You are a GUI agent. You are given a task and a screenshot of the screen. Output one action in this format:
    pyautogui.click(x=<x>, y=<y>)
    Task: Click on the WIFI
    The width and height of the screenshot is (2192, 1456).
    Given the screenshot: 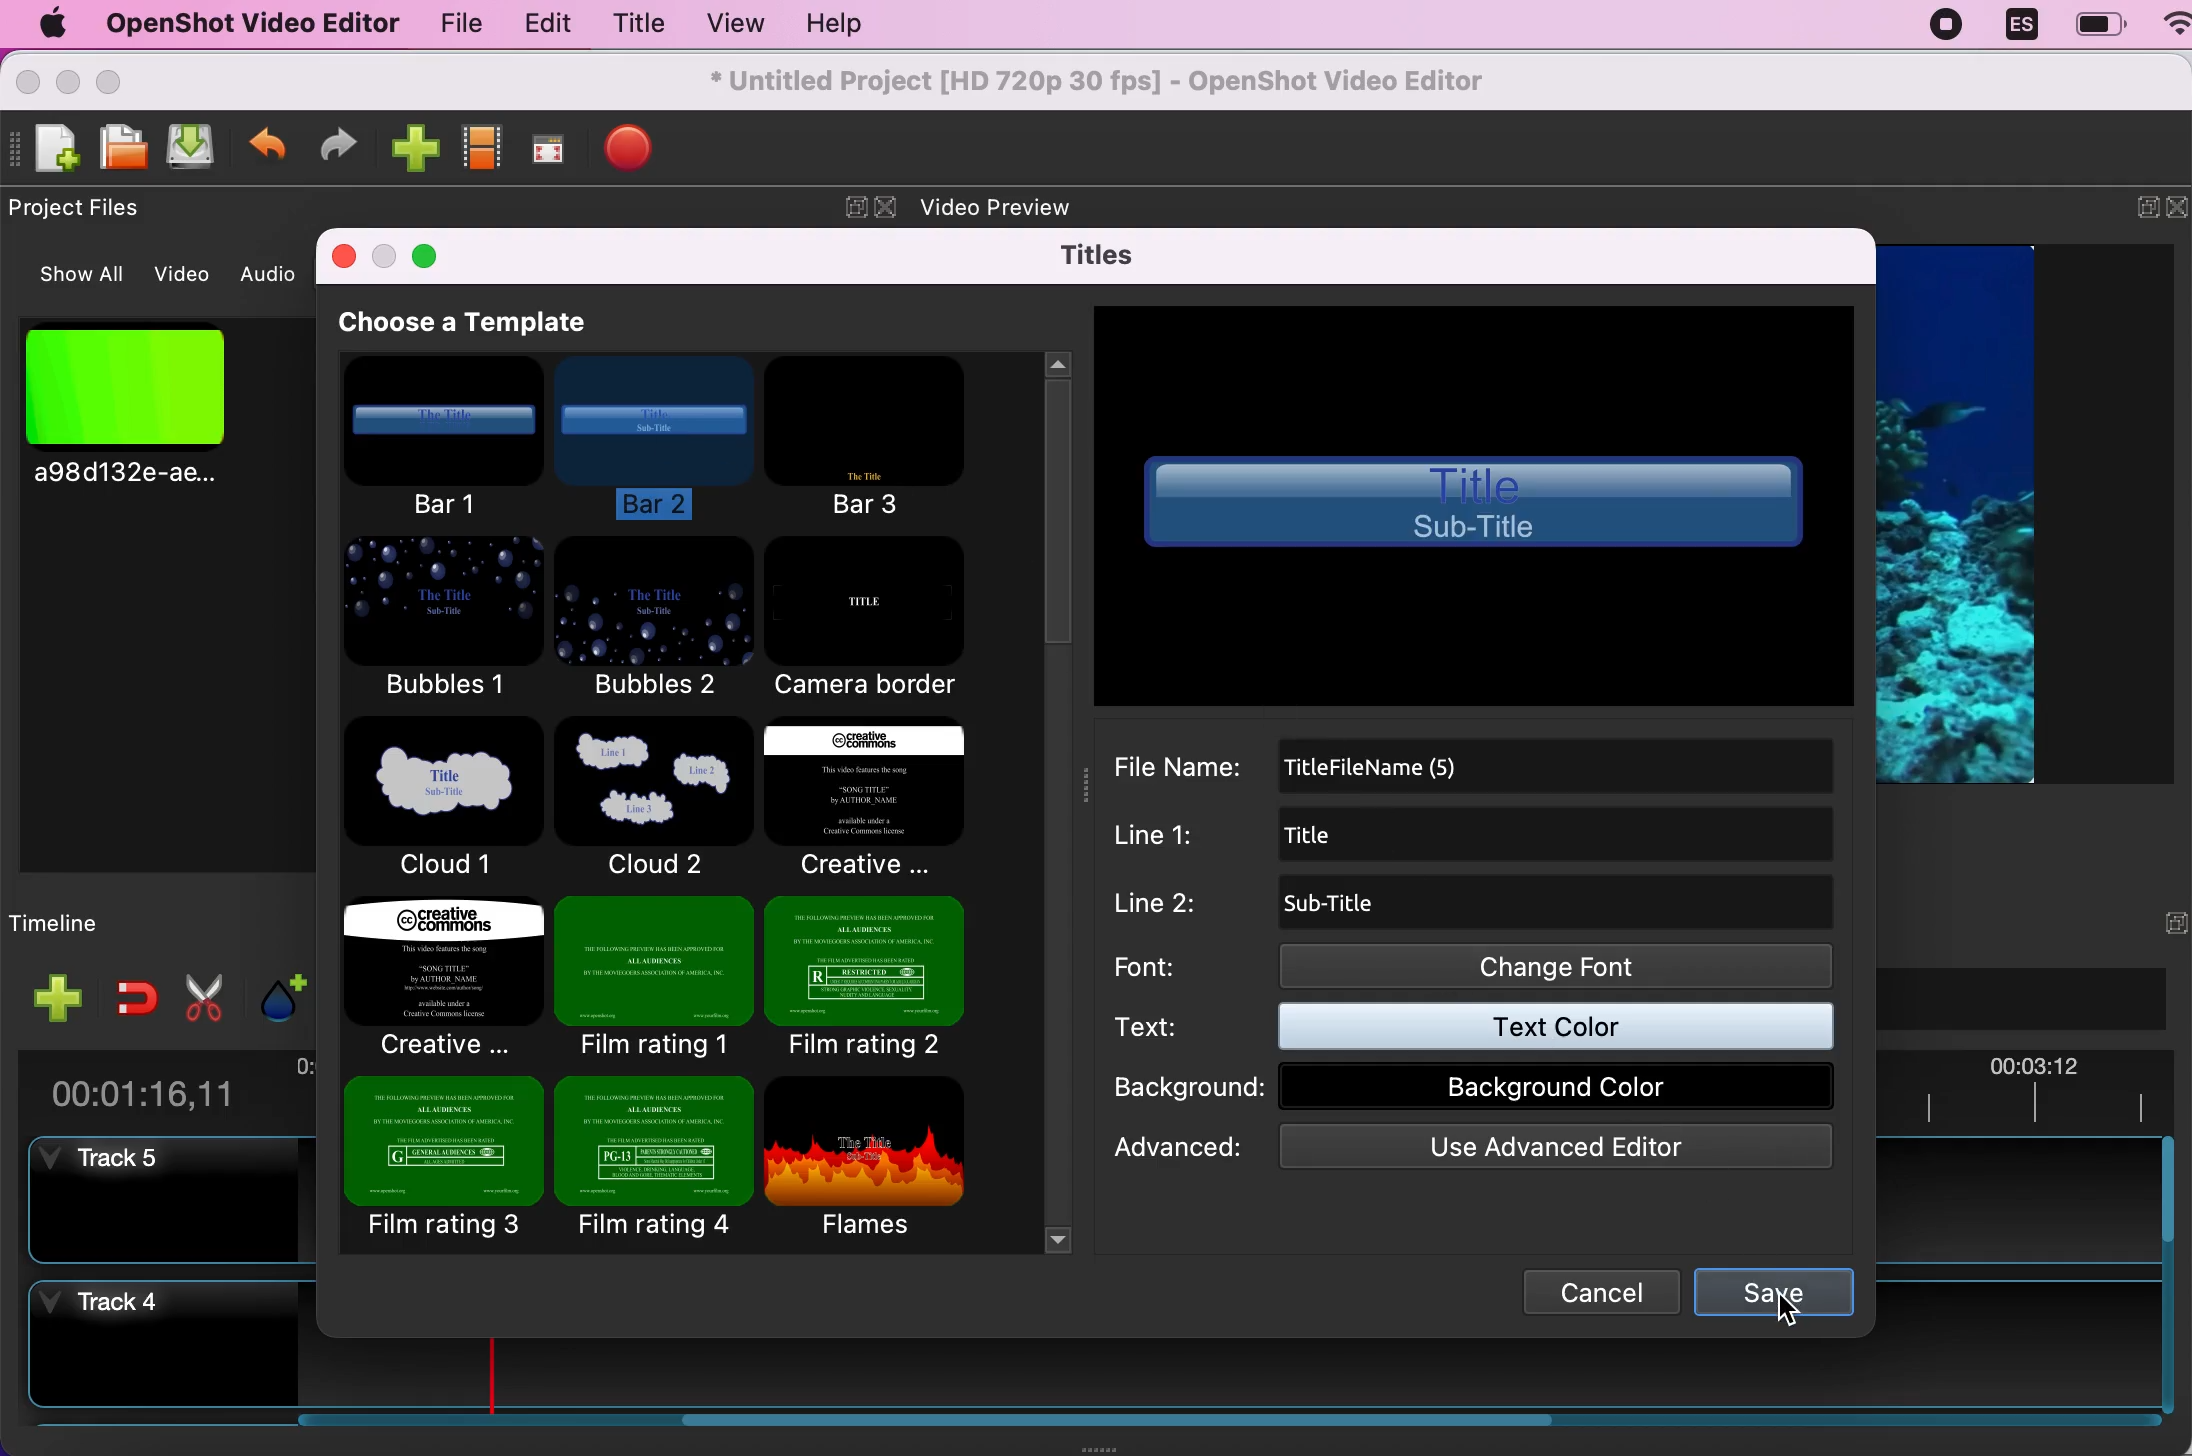 What is the action you would take?
    pyautogui.click(x=2177, y=22)
    